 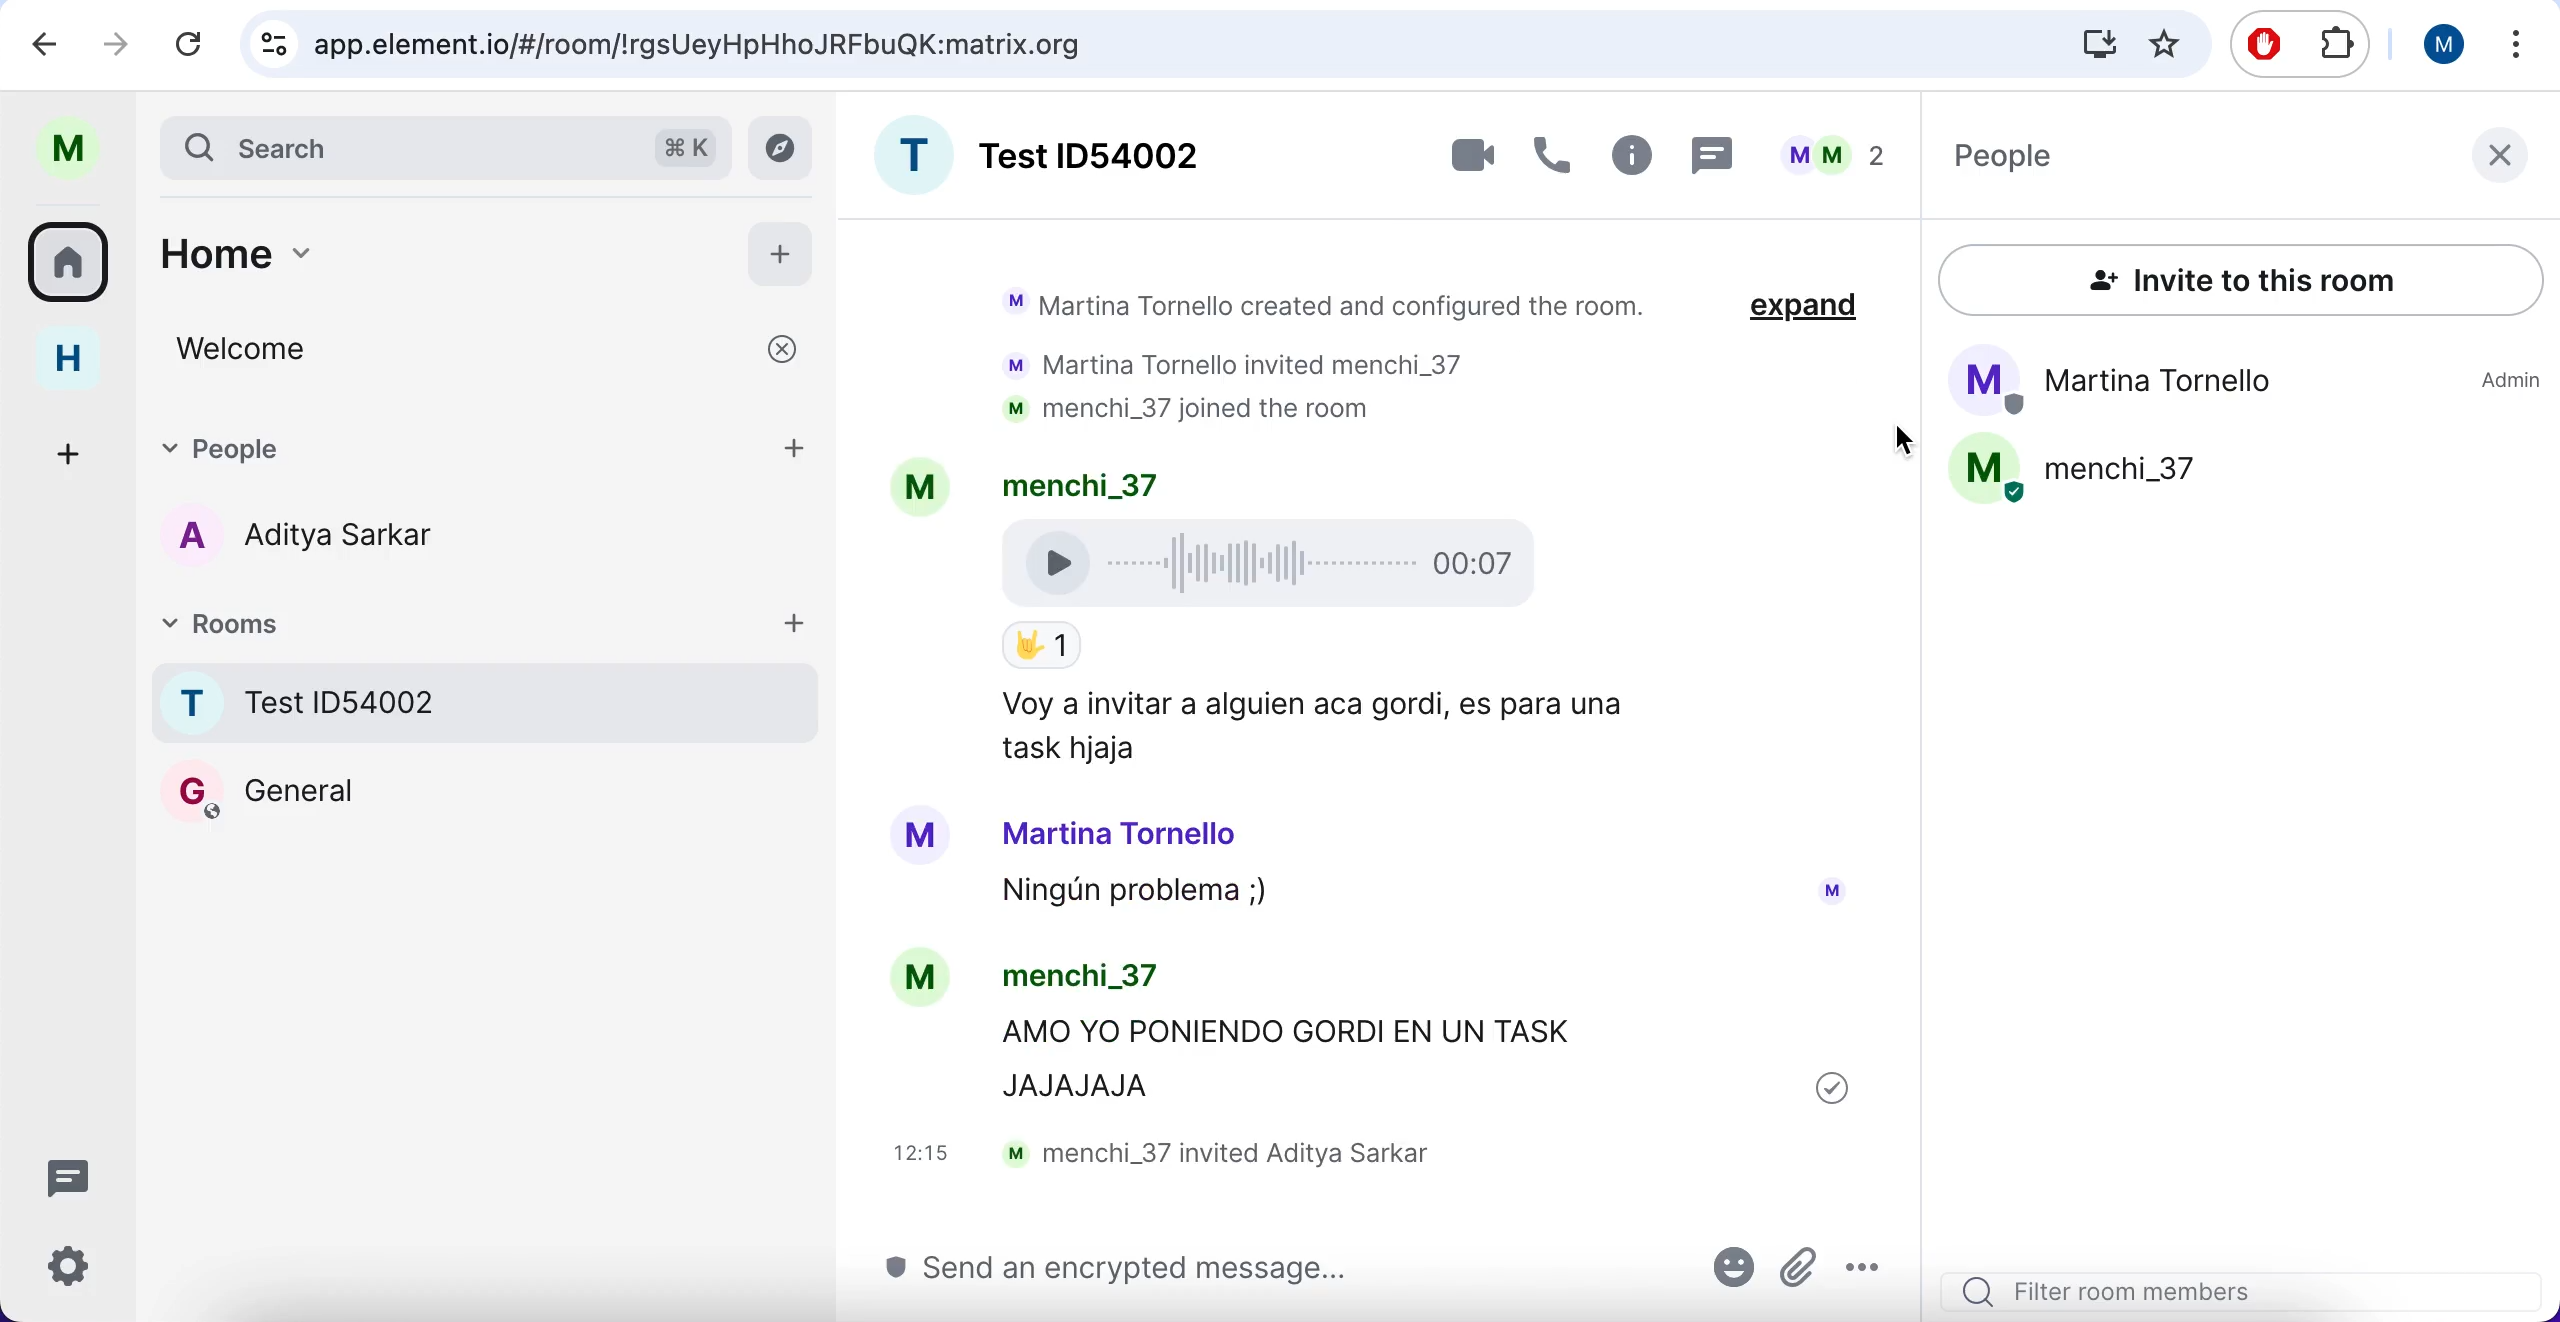 What do you see at coordinates (921, 1144) in the screenshot?
I see `12: 13` at bounding box center [921, 1144].